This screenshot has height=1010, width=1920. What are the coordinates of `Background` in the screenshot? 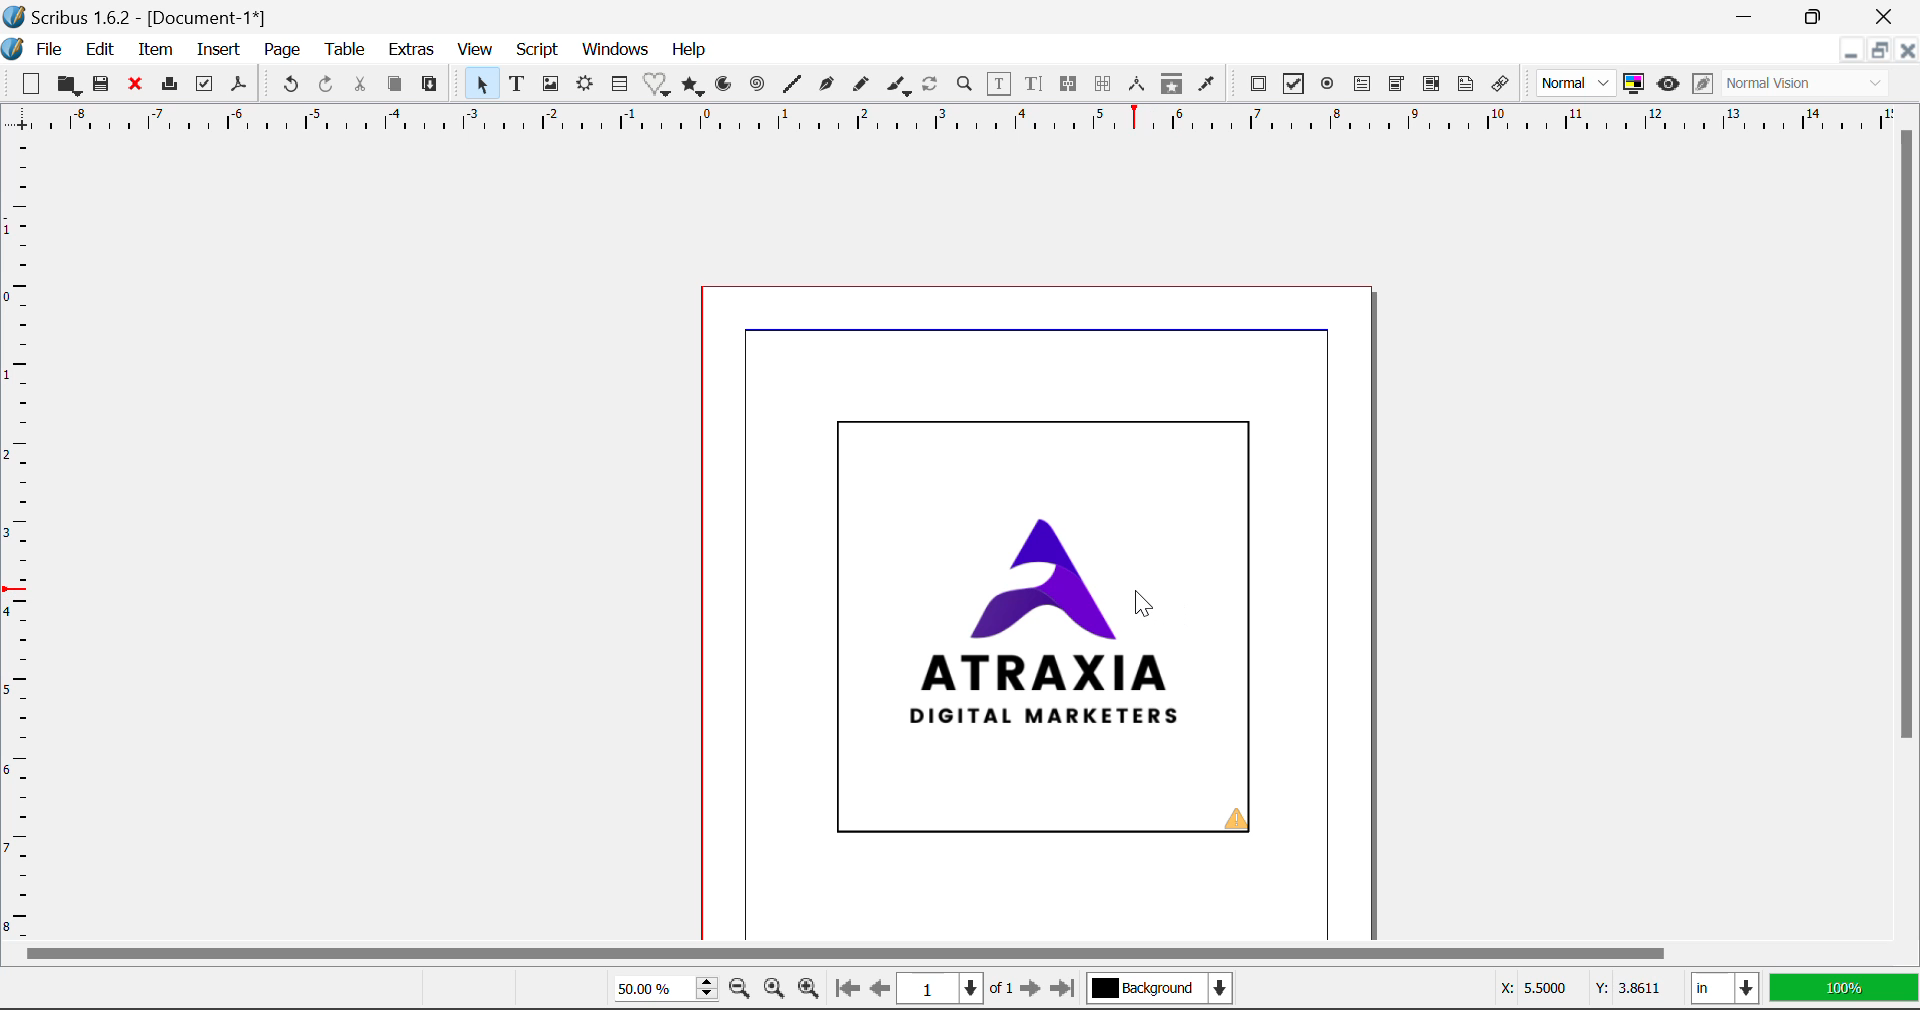 It's located at (1164, 990).